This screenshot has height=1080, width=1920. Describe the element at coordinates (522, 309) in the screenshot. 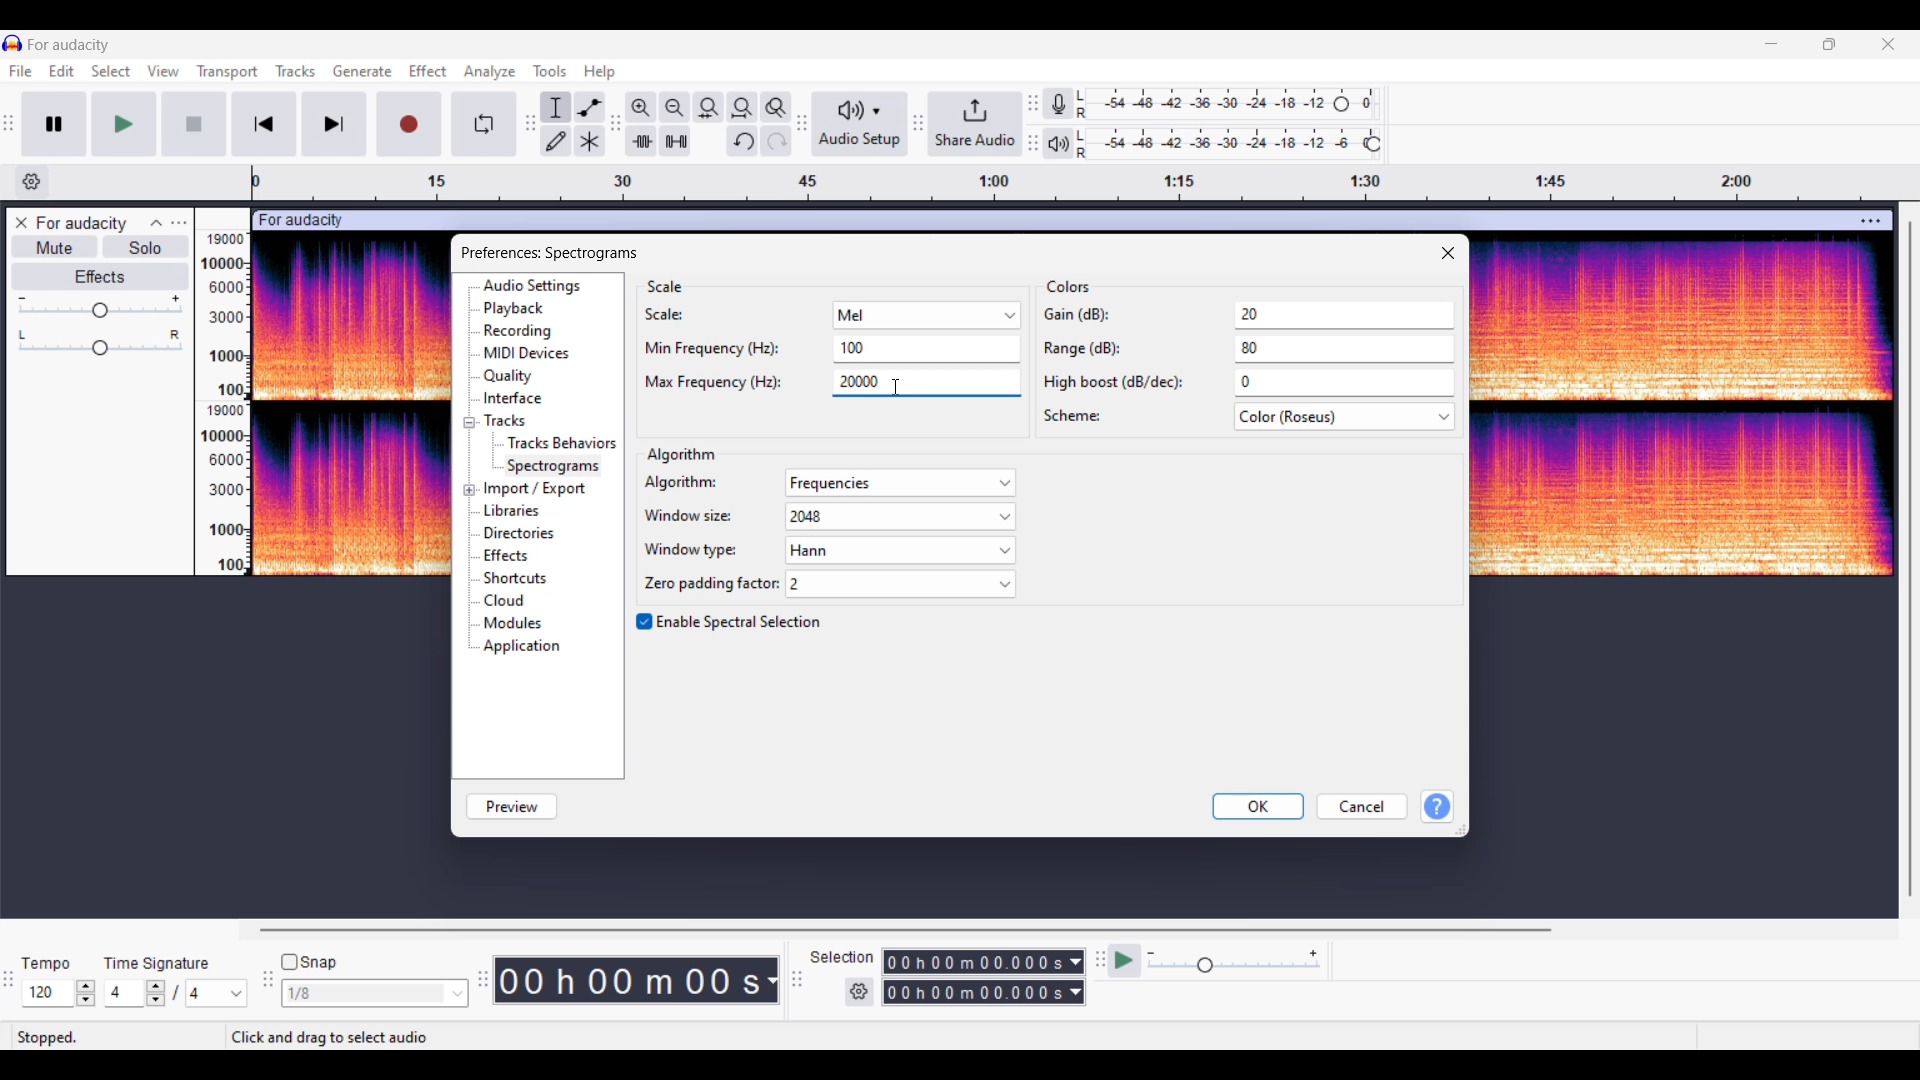

I see `playback` at that location.